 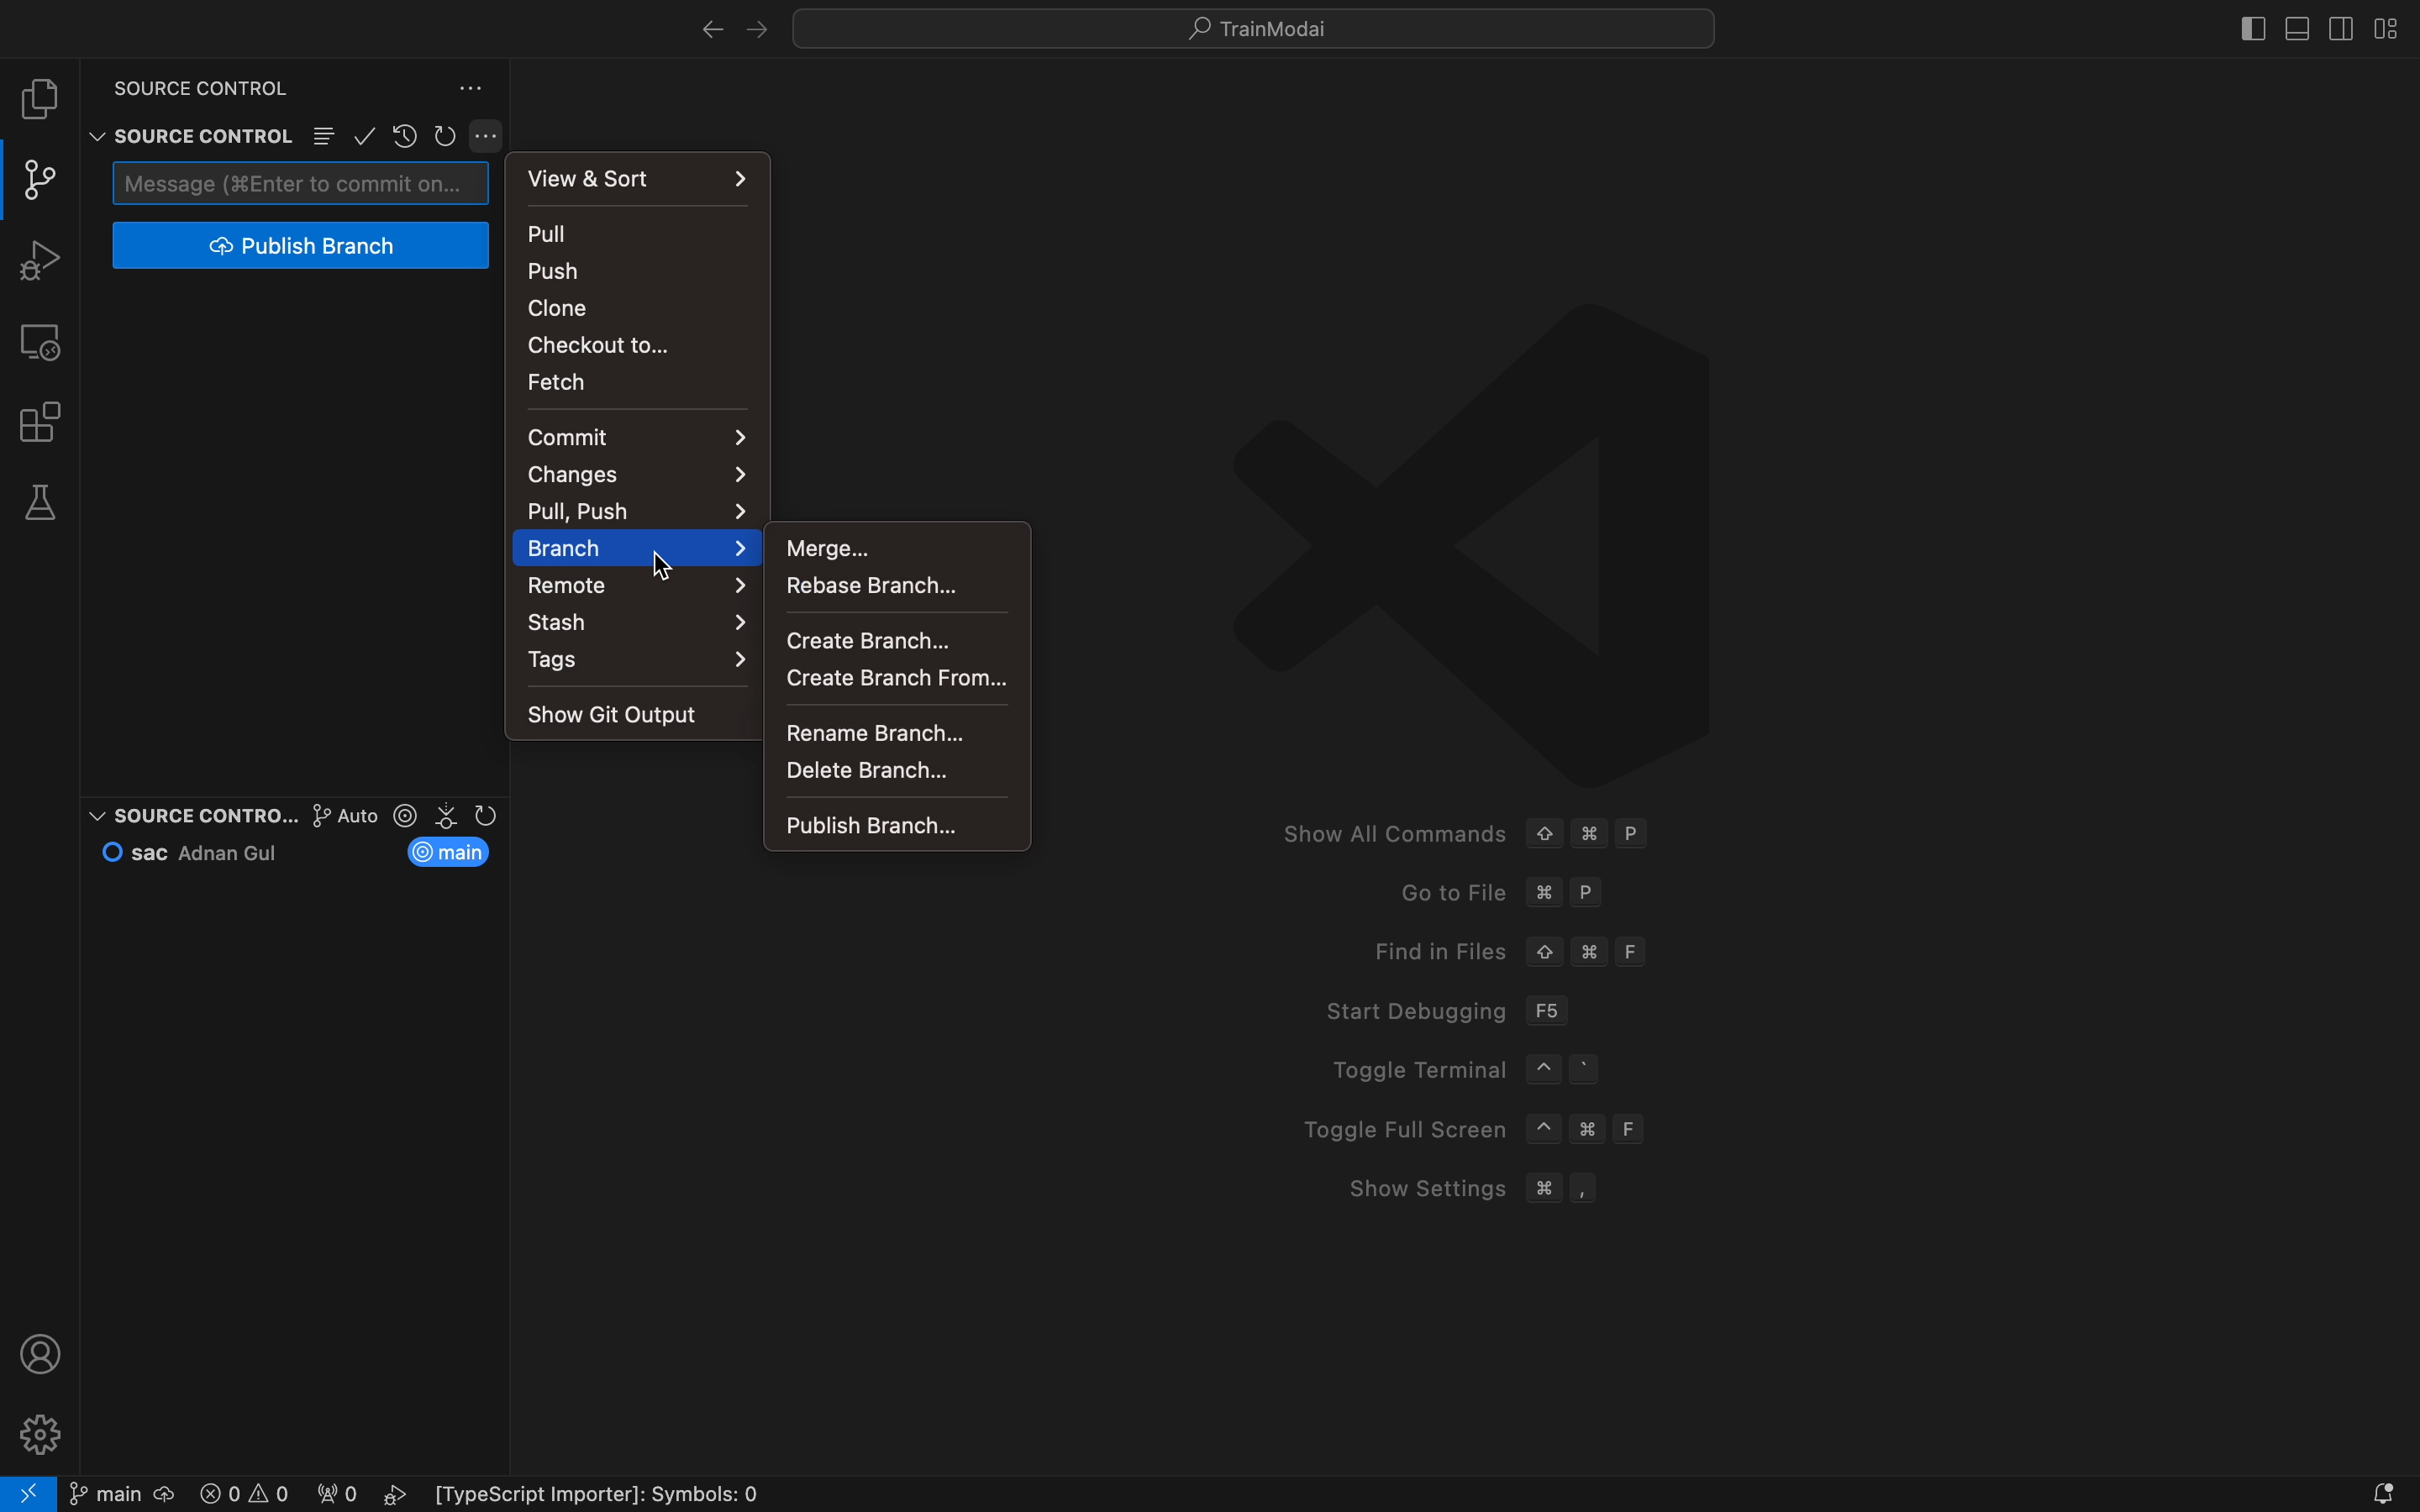 What do you see at coordinates (472, 86) in the screenshot?
I see `` at bounding box center [472, 86].